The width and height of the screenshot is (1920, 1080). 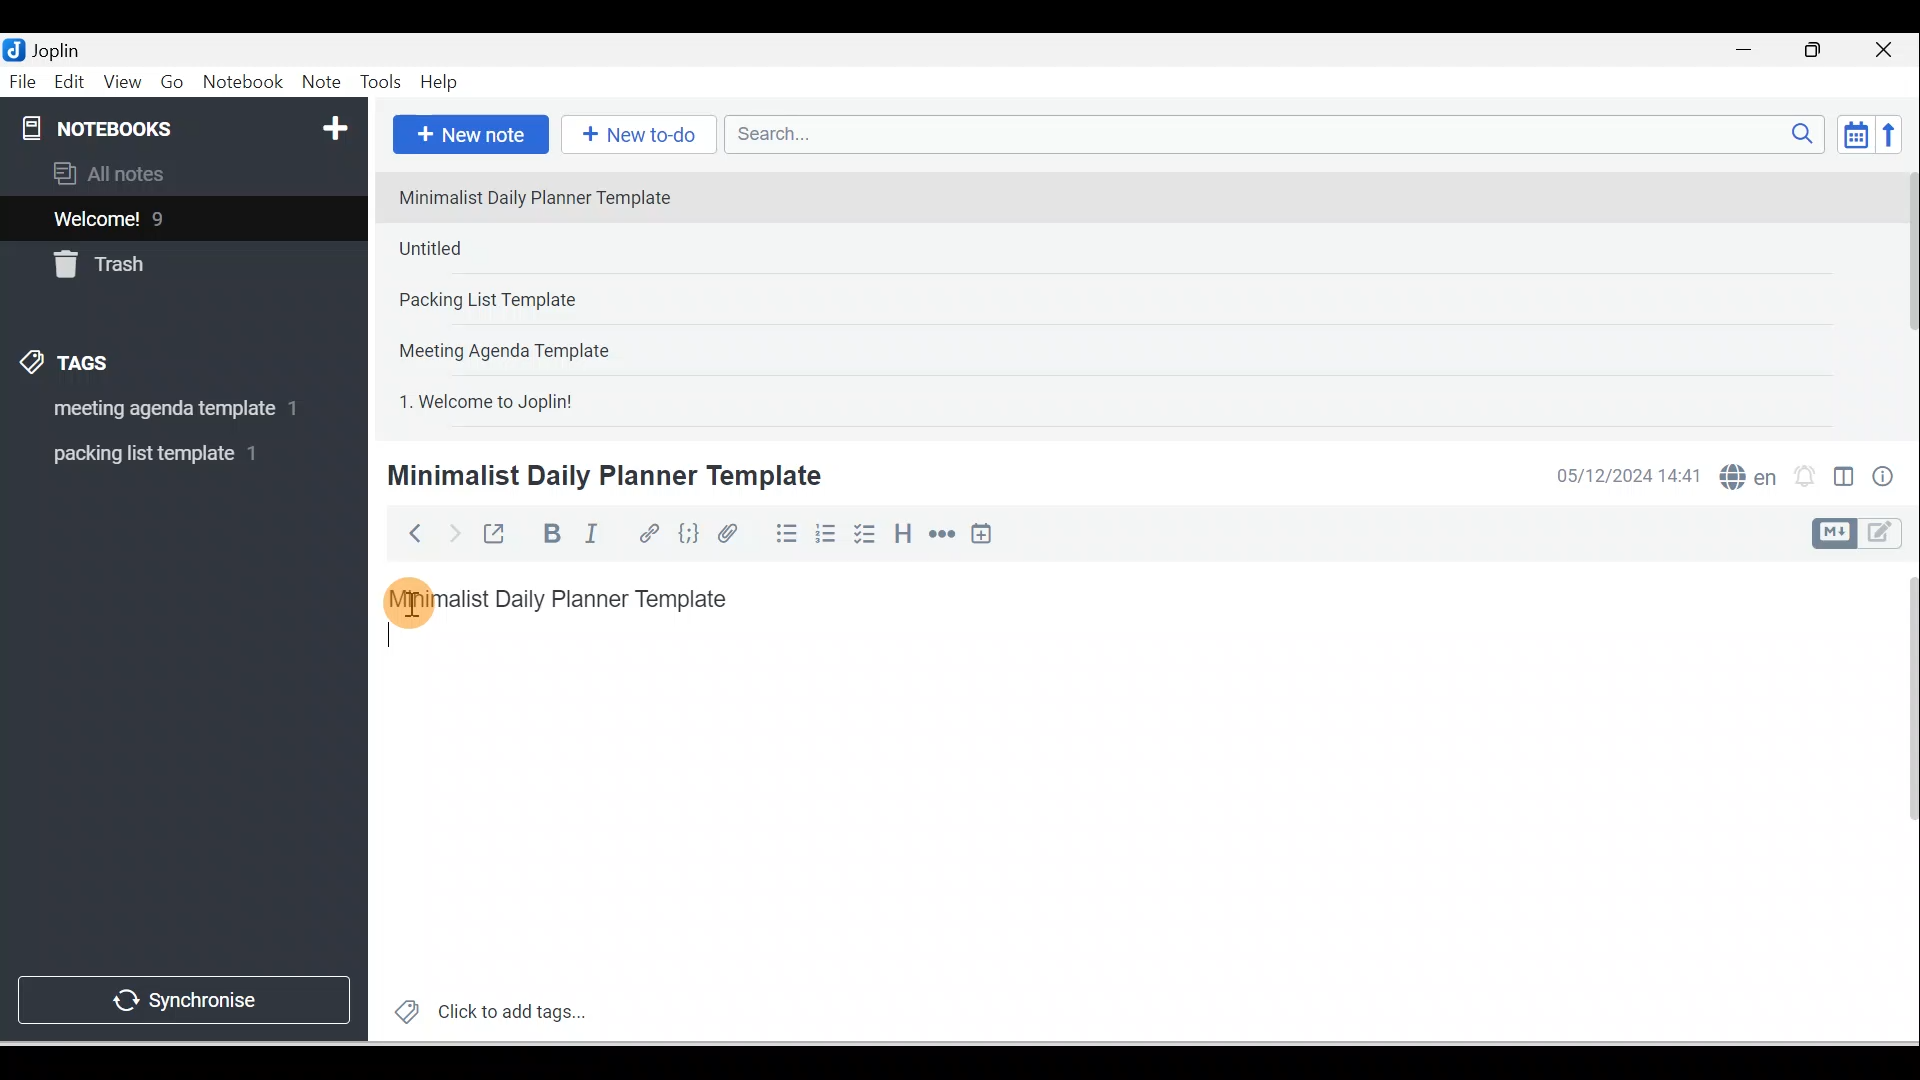 I want to click on Minimalist Daily Planner Template, so click(x=604, y=478).